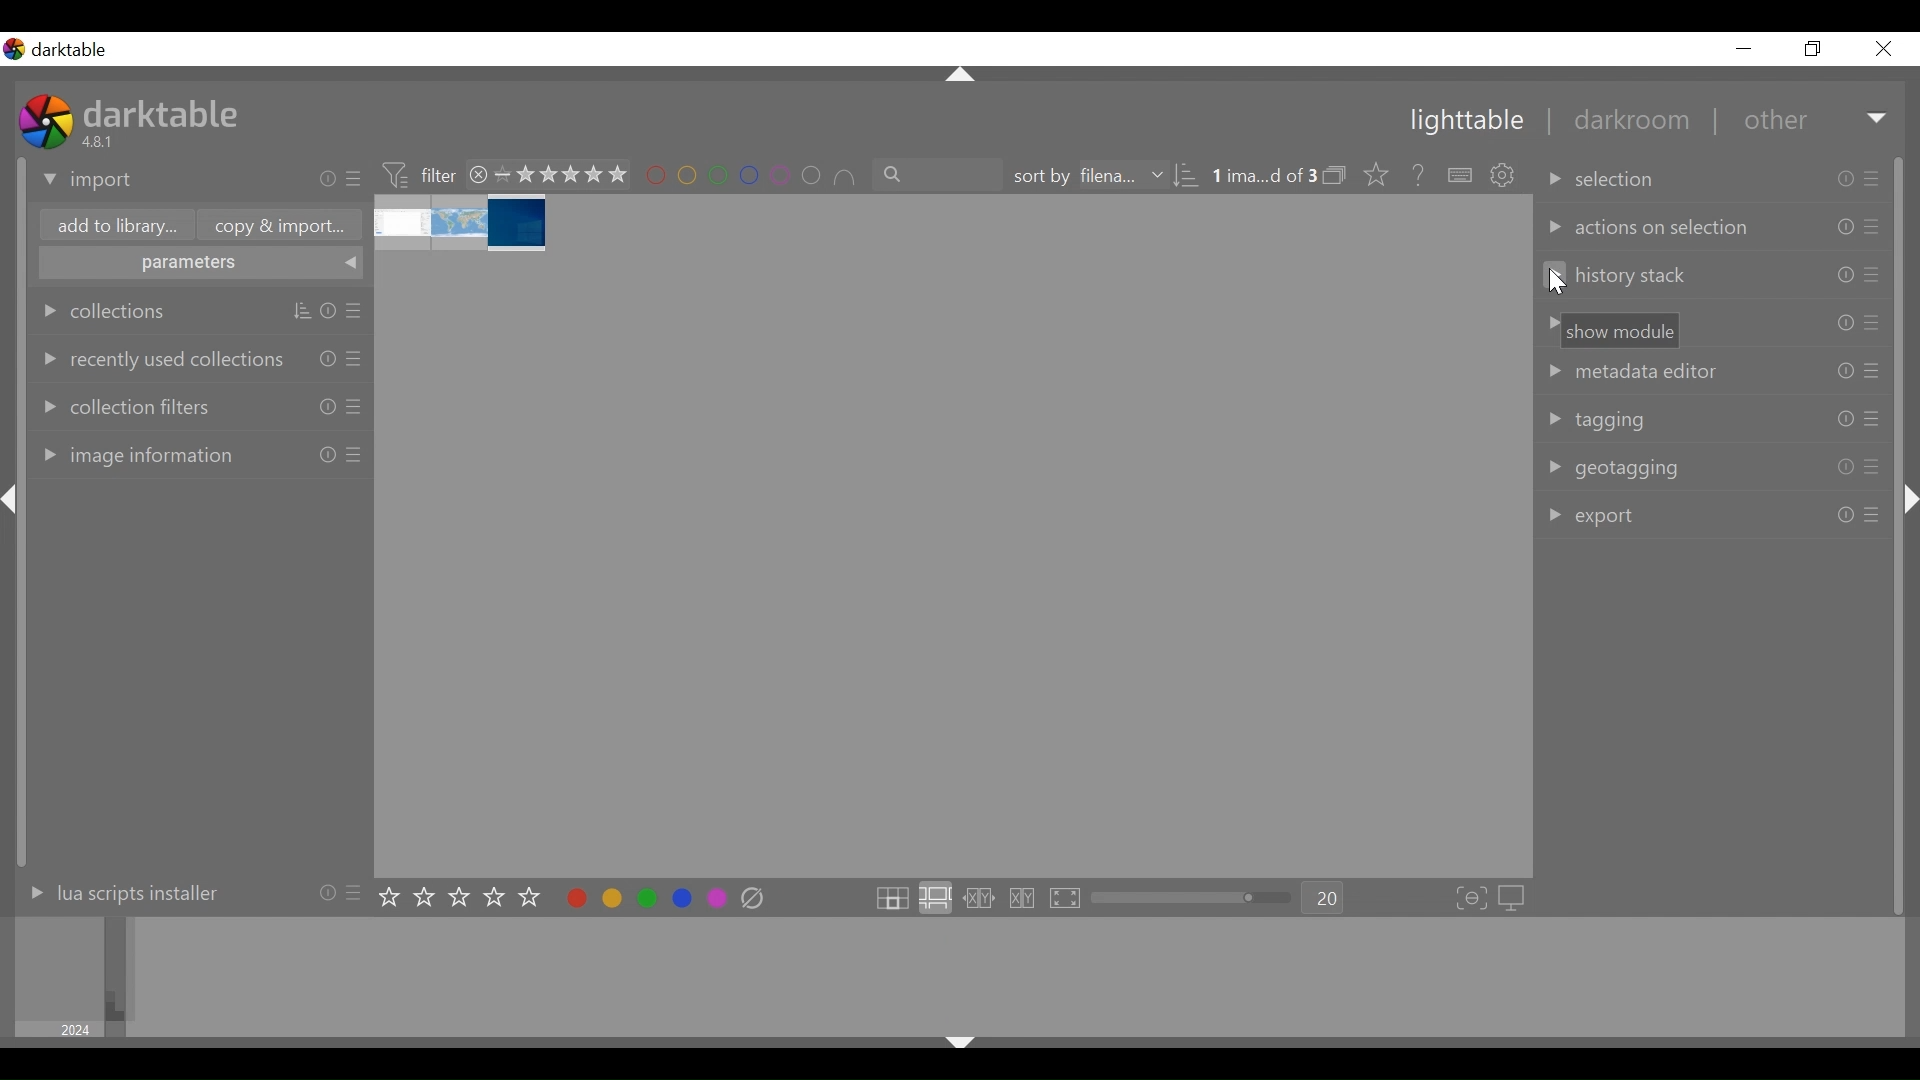 This screenshot has width=1920, height=1080. I want to click on show global preferences, so click(1505, 177).